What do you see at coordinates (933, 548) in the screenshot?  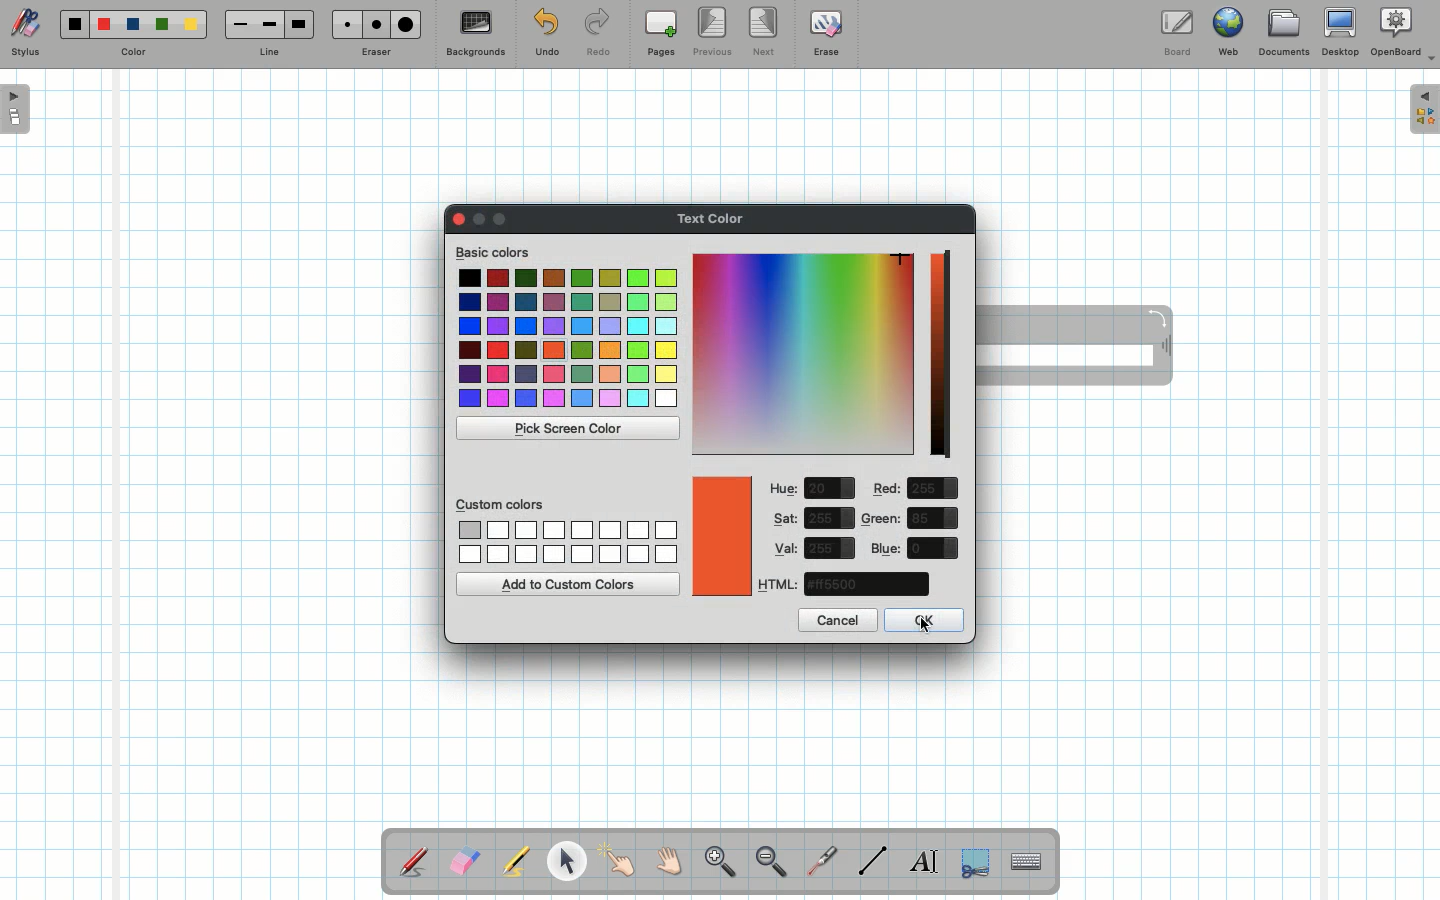 I see `value` at bounding box center [933, 548].